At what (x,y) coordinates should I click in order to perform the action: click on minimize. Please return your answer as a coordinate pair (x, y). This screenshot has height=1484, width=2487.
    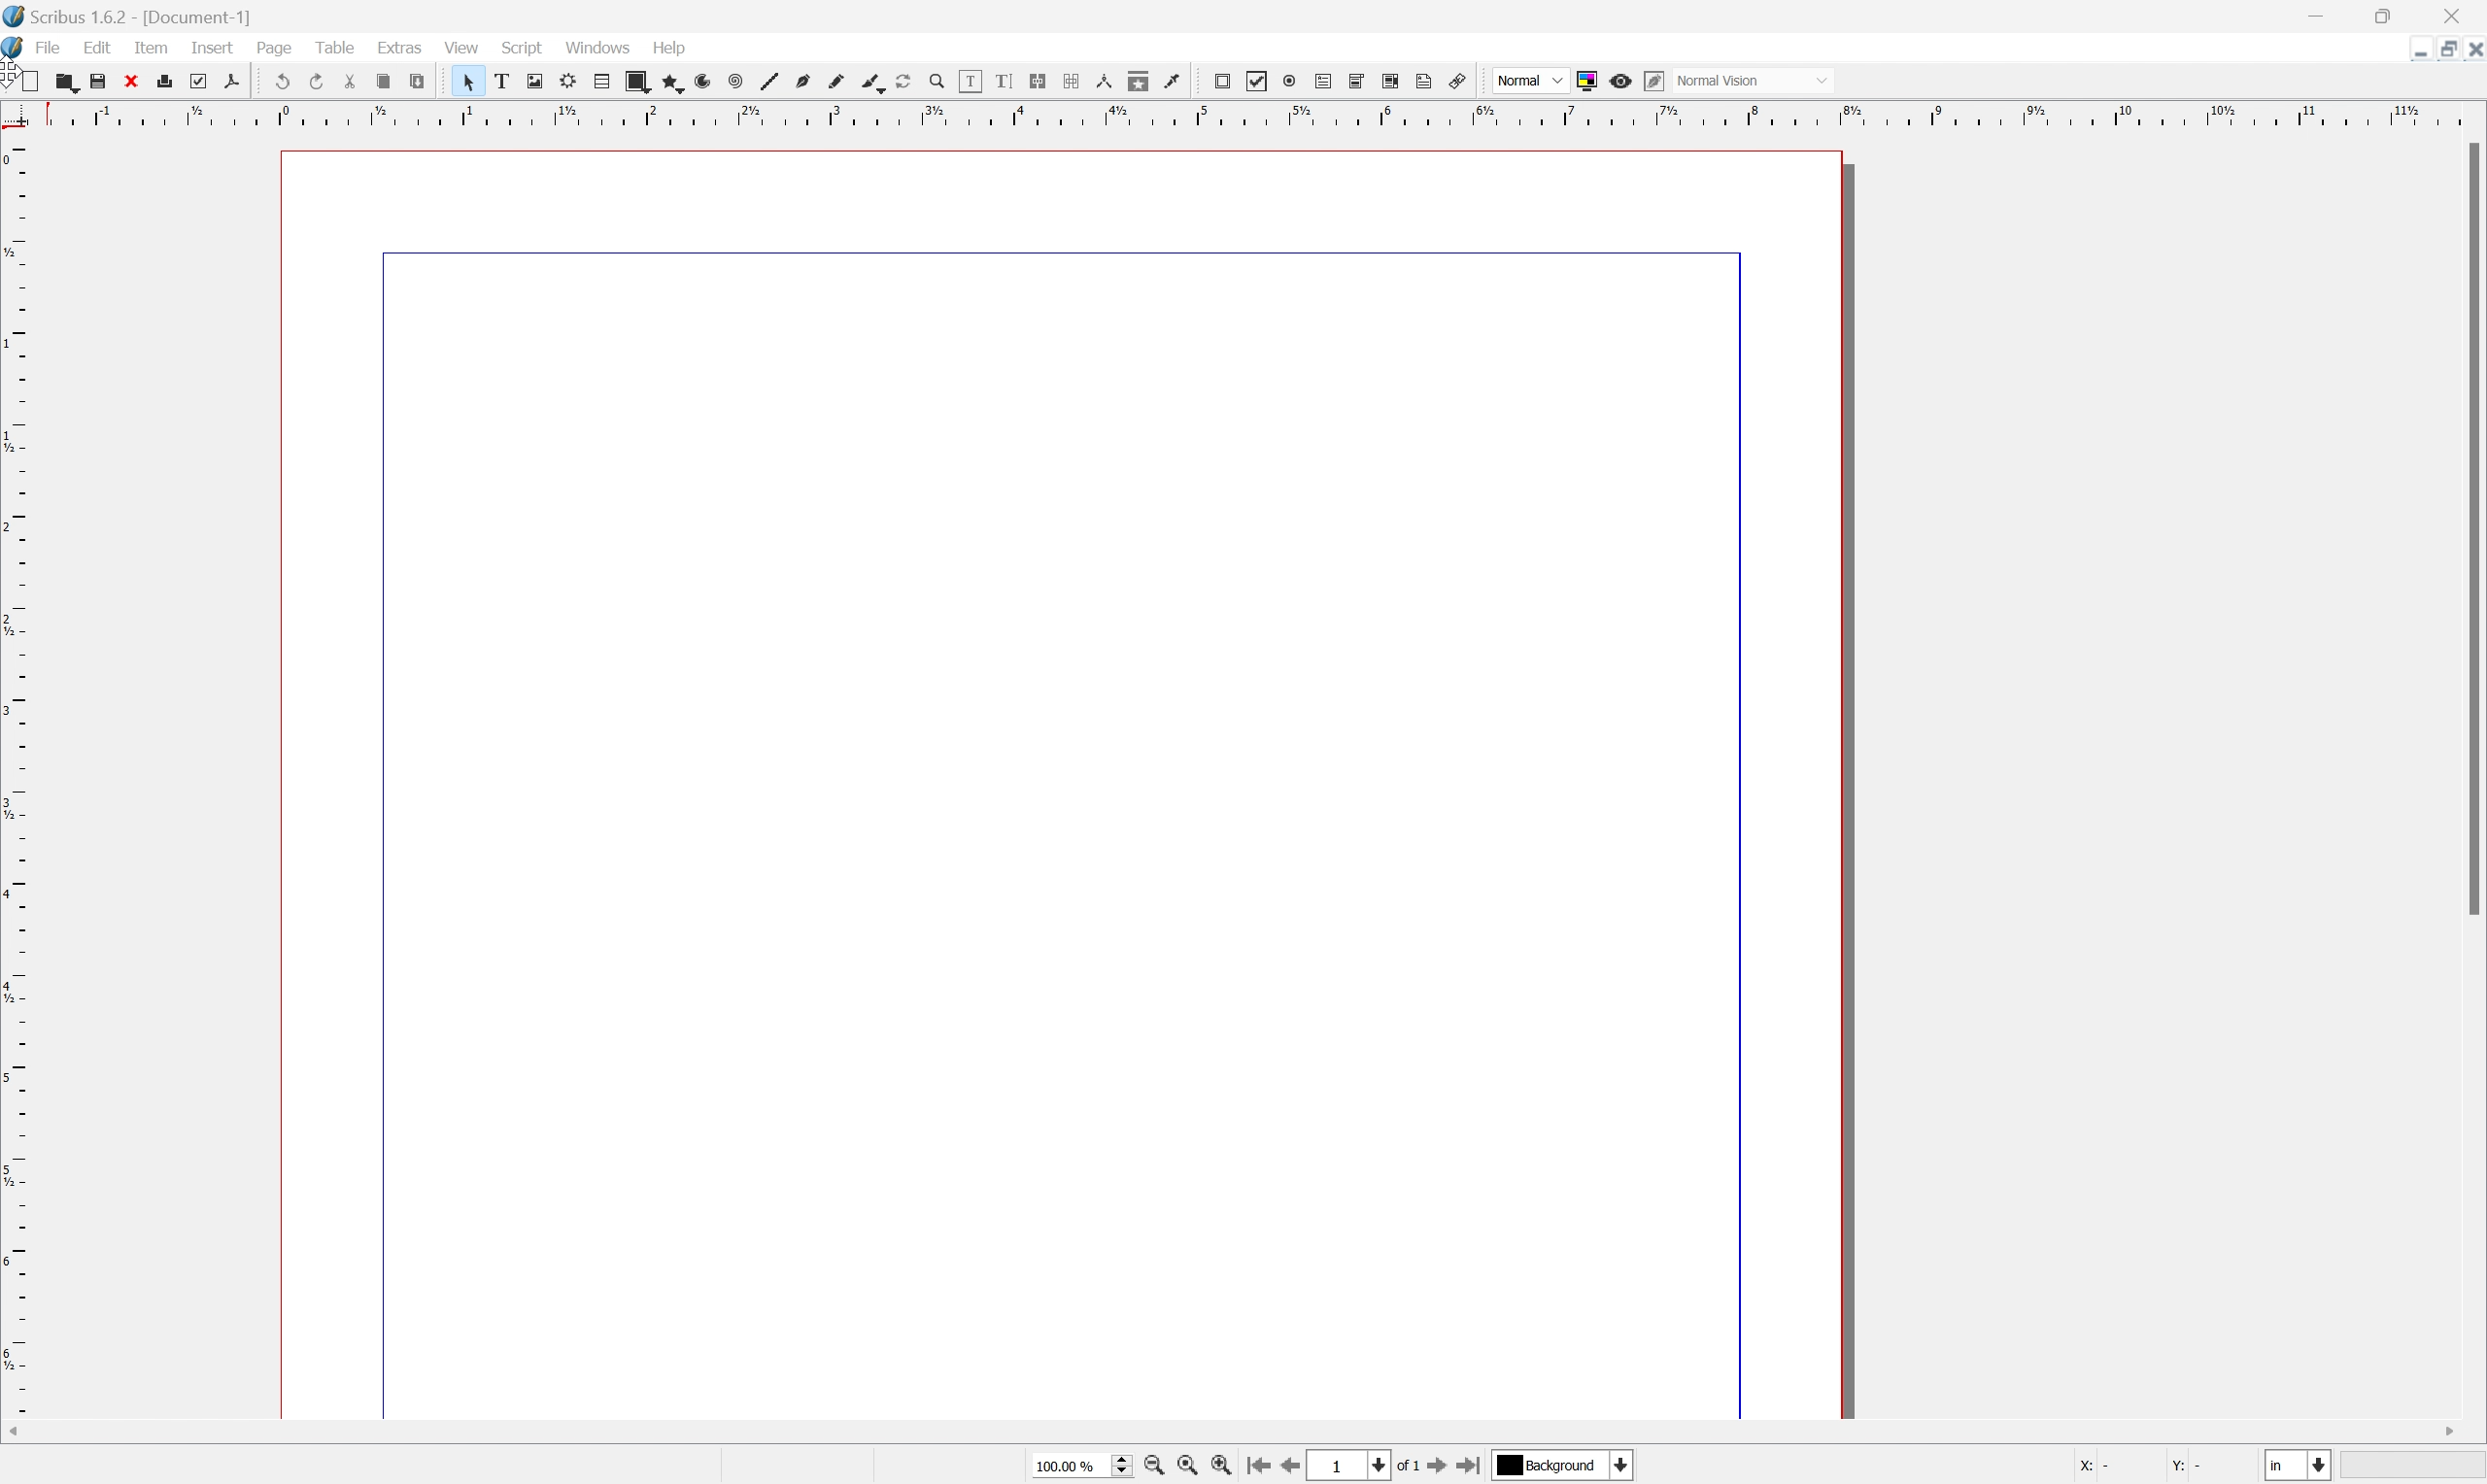
    Looking at the image, I should click on (2420, 50).